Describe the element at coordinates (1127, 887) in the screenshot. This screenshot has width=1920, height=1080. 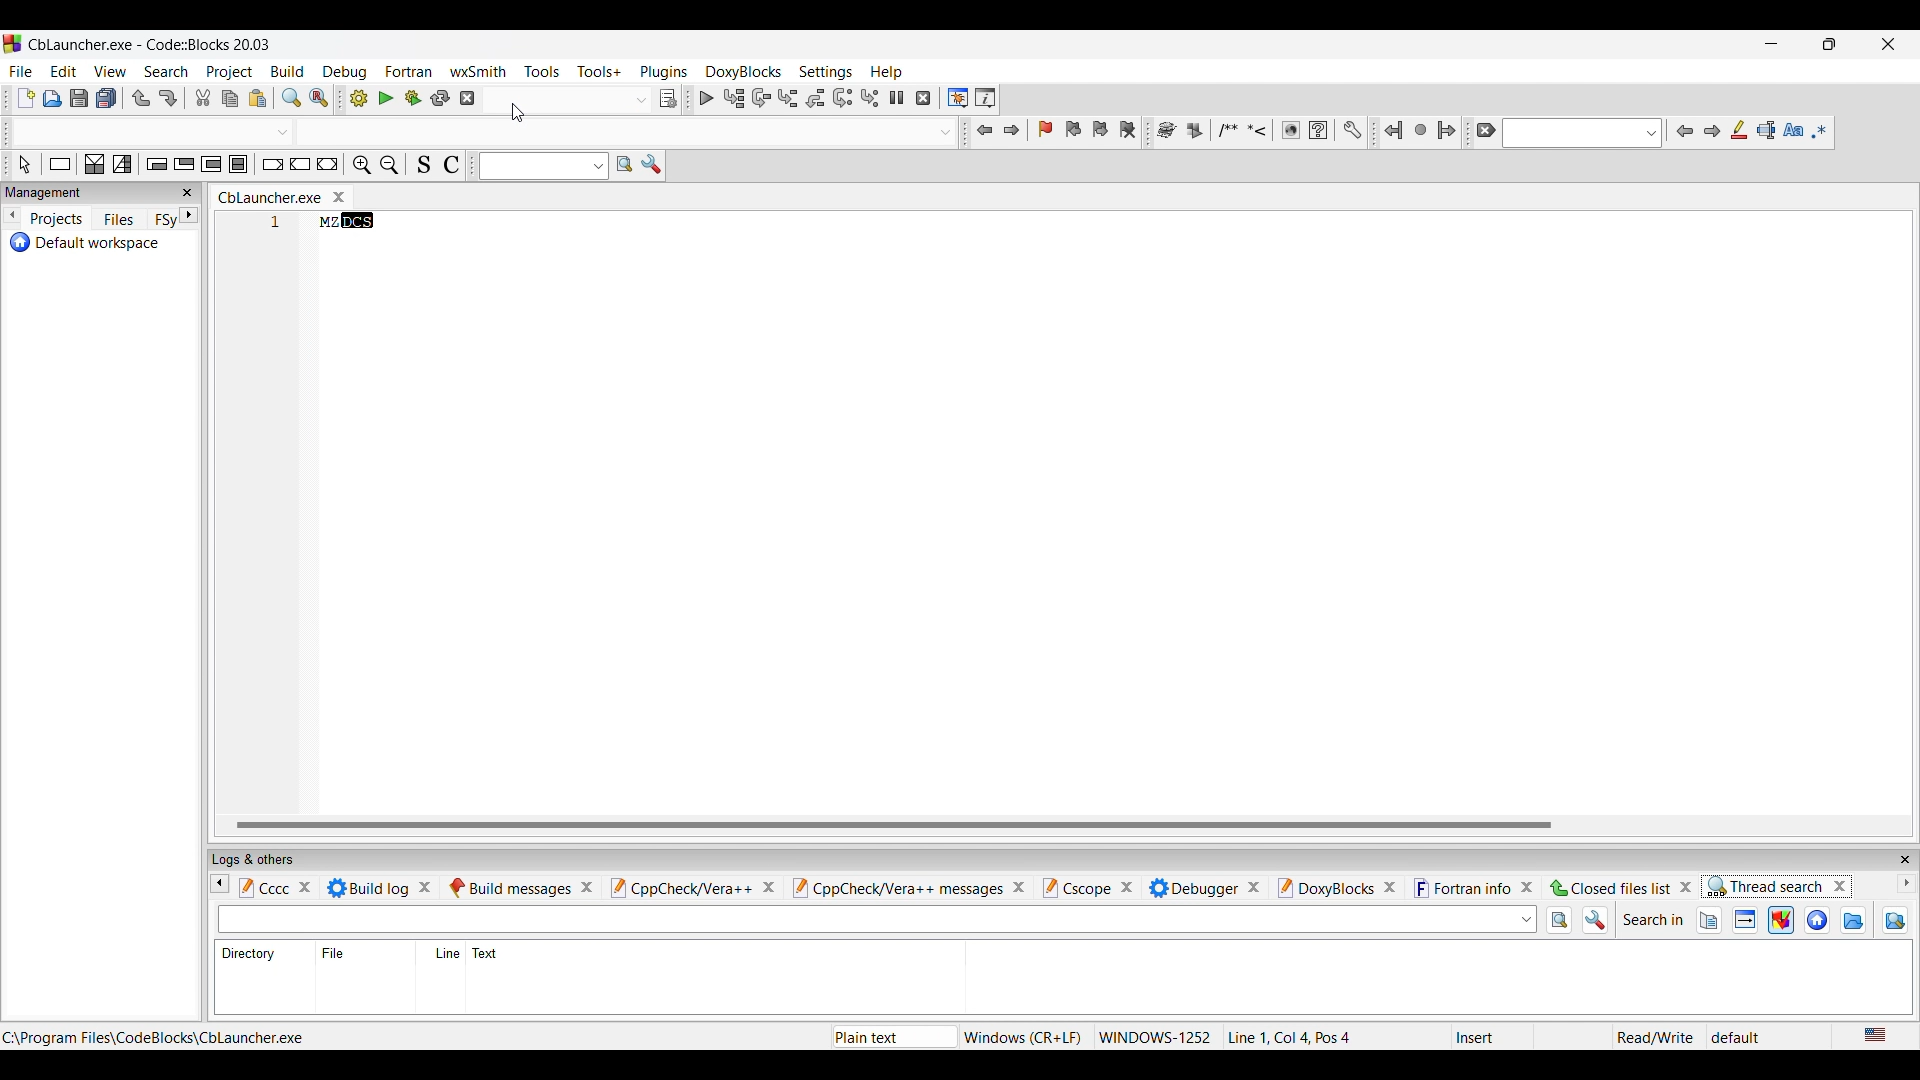
I see `Close Cscope` at that location.